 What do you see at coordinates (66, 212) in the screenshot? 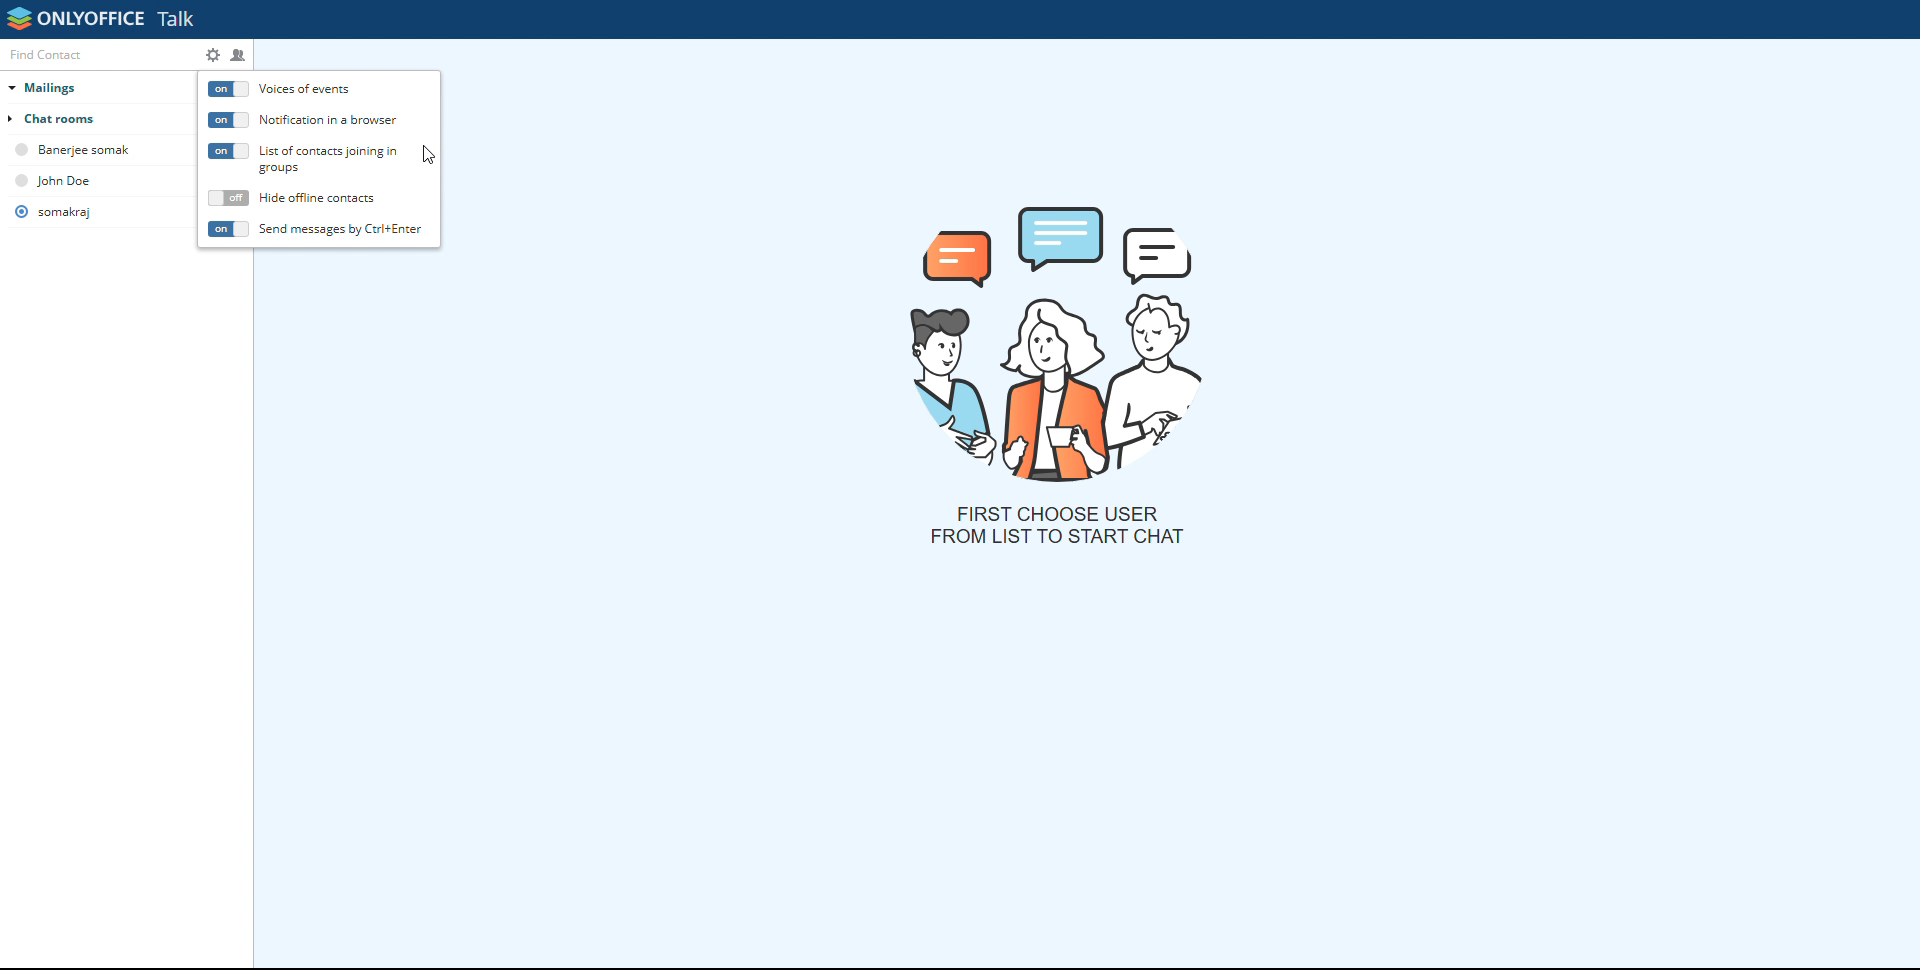
I see `somarkaj` at bounding box center [66, 212].